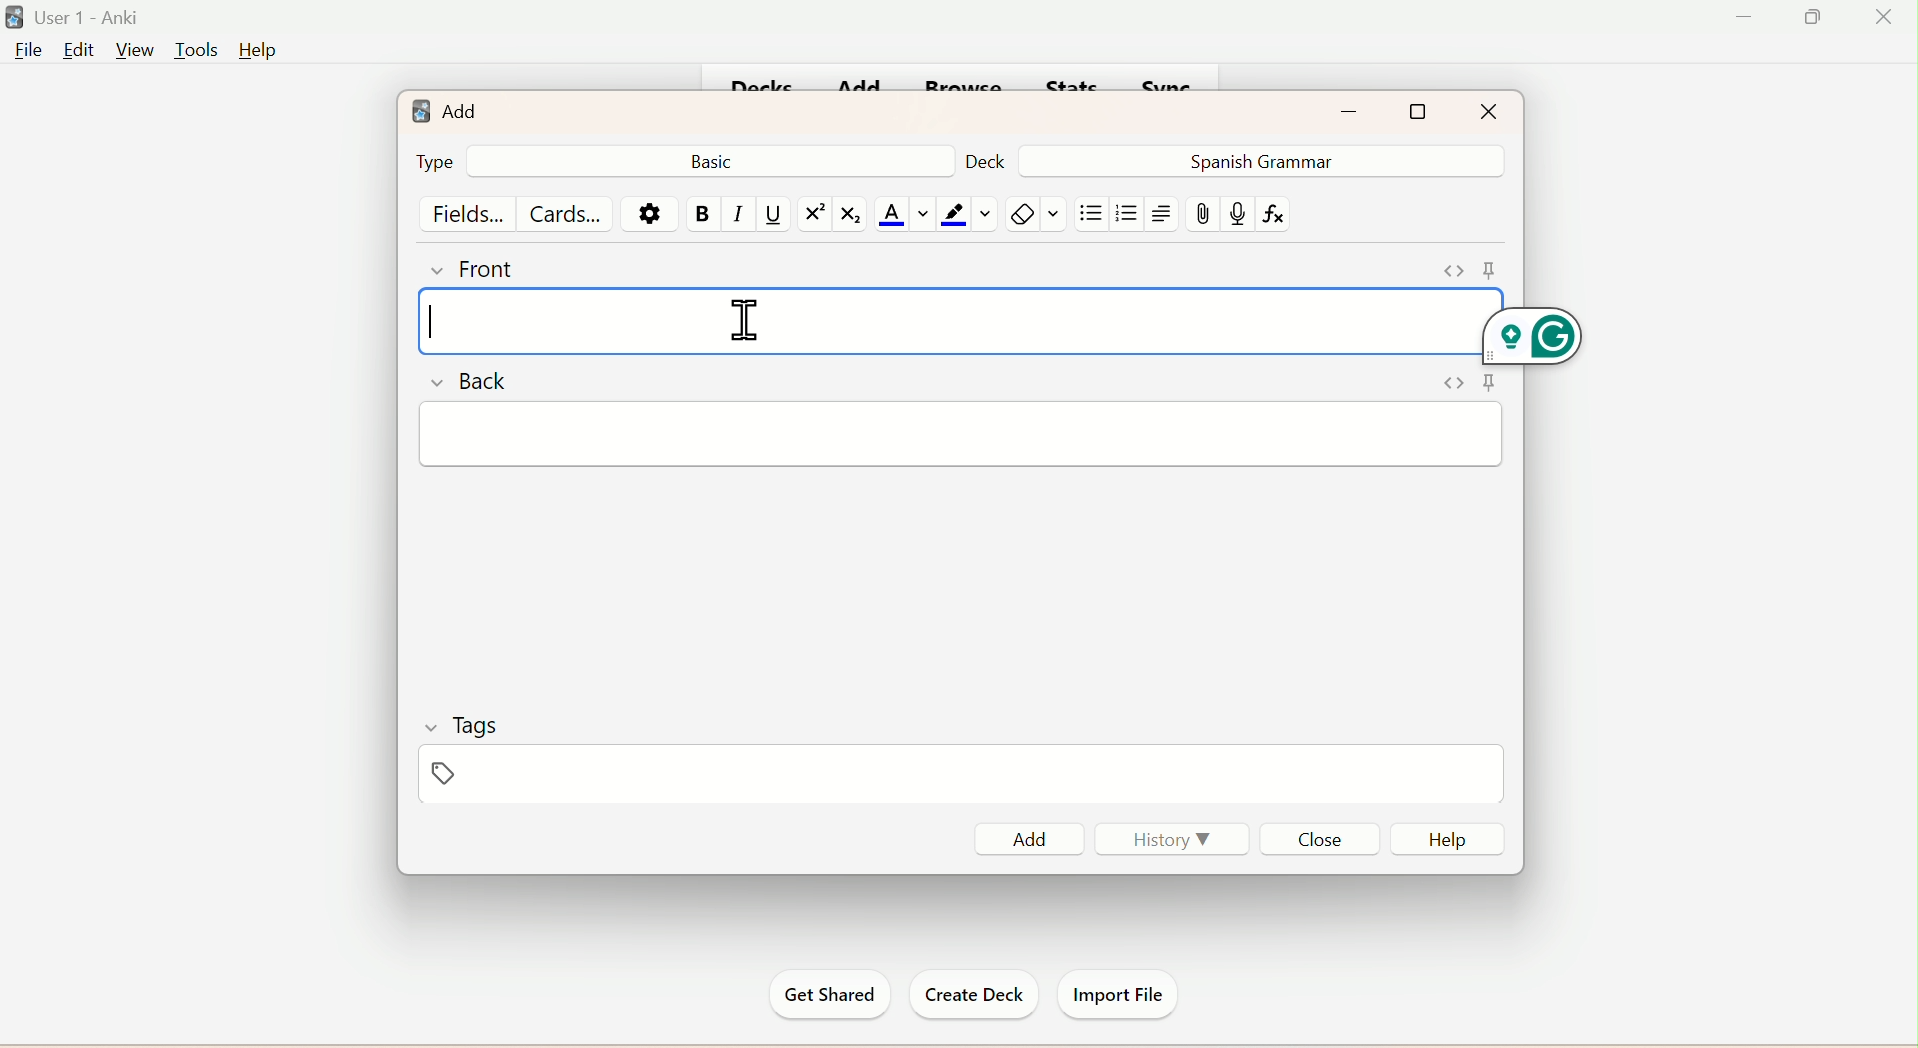 The image size is (1918, 1048). I want to click on Minimize, so click(1748, 17).